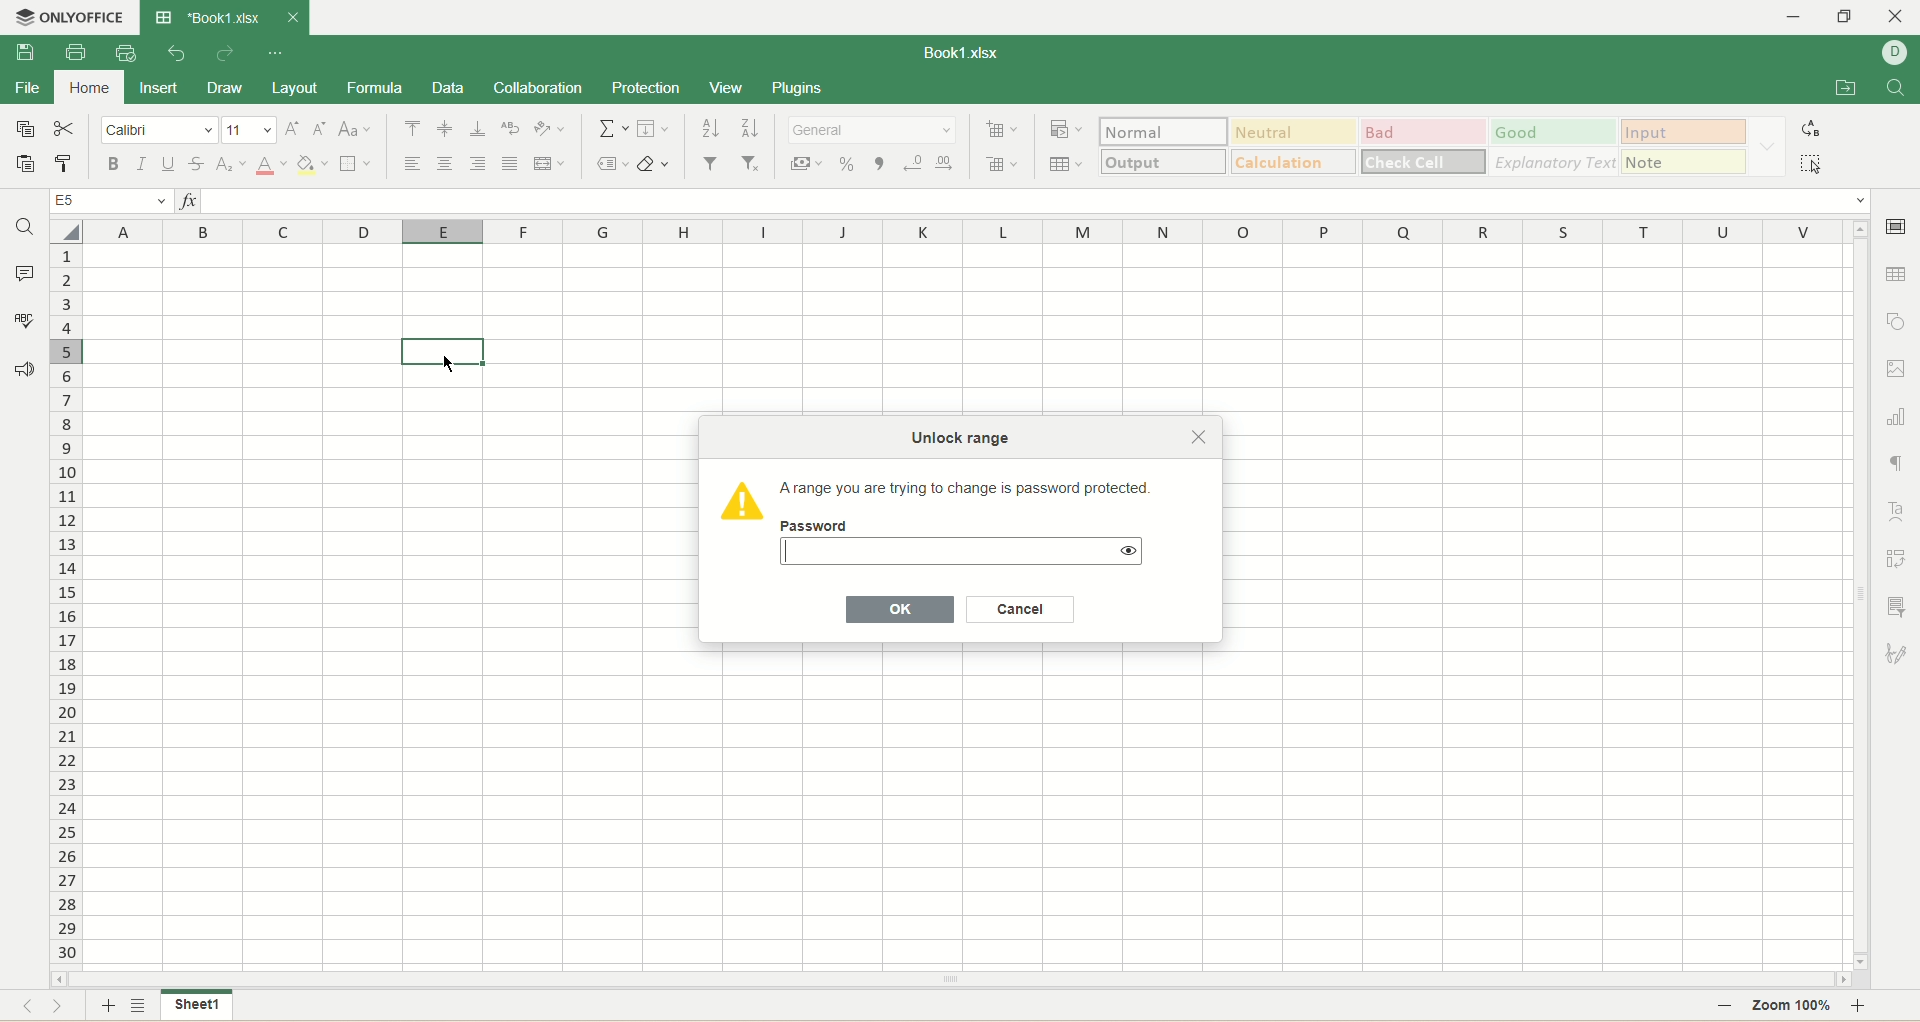 The width and height of the screenshot is (1920, 1022). Describe the element at coordinates (1683, 131) in the screenshot. I see `input` at that location.